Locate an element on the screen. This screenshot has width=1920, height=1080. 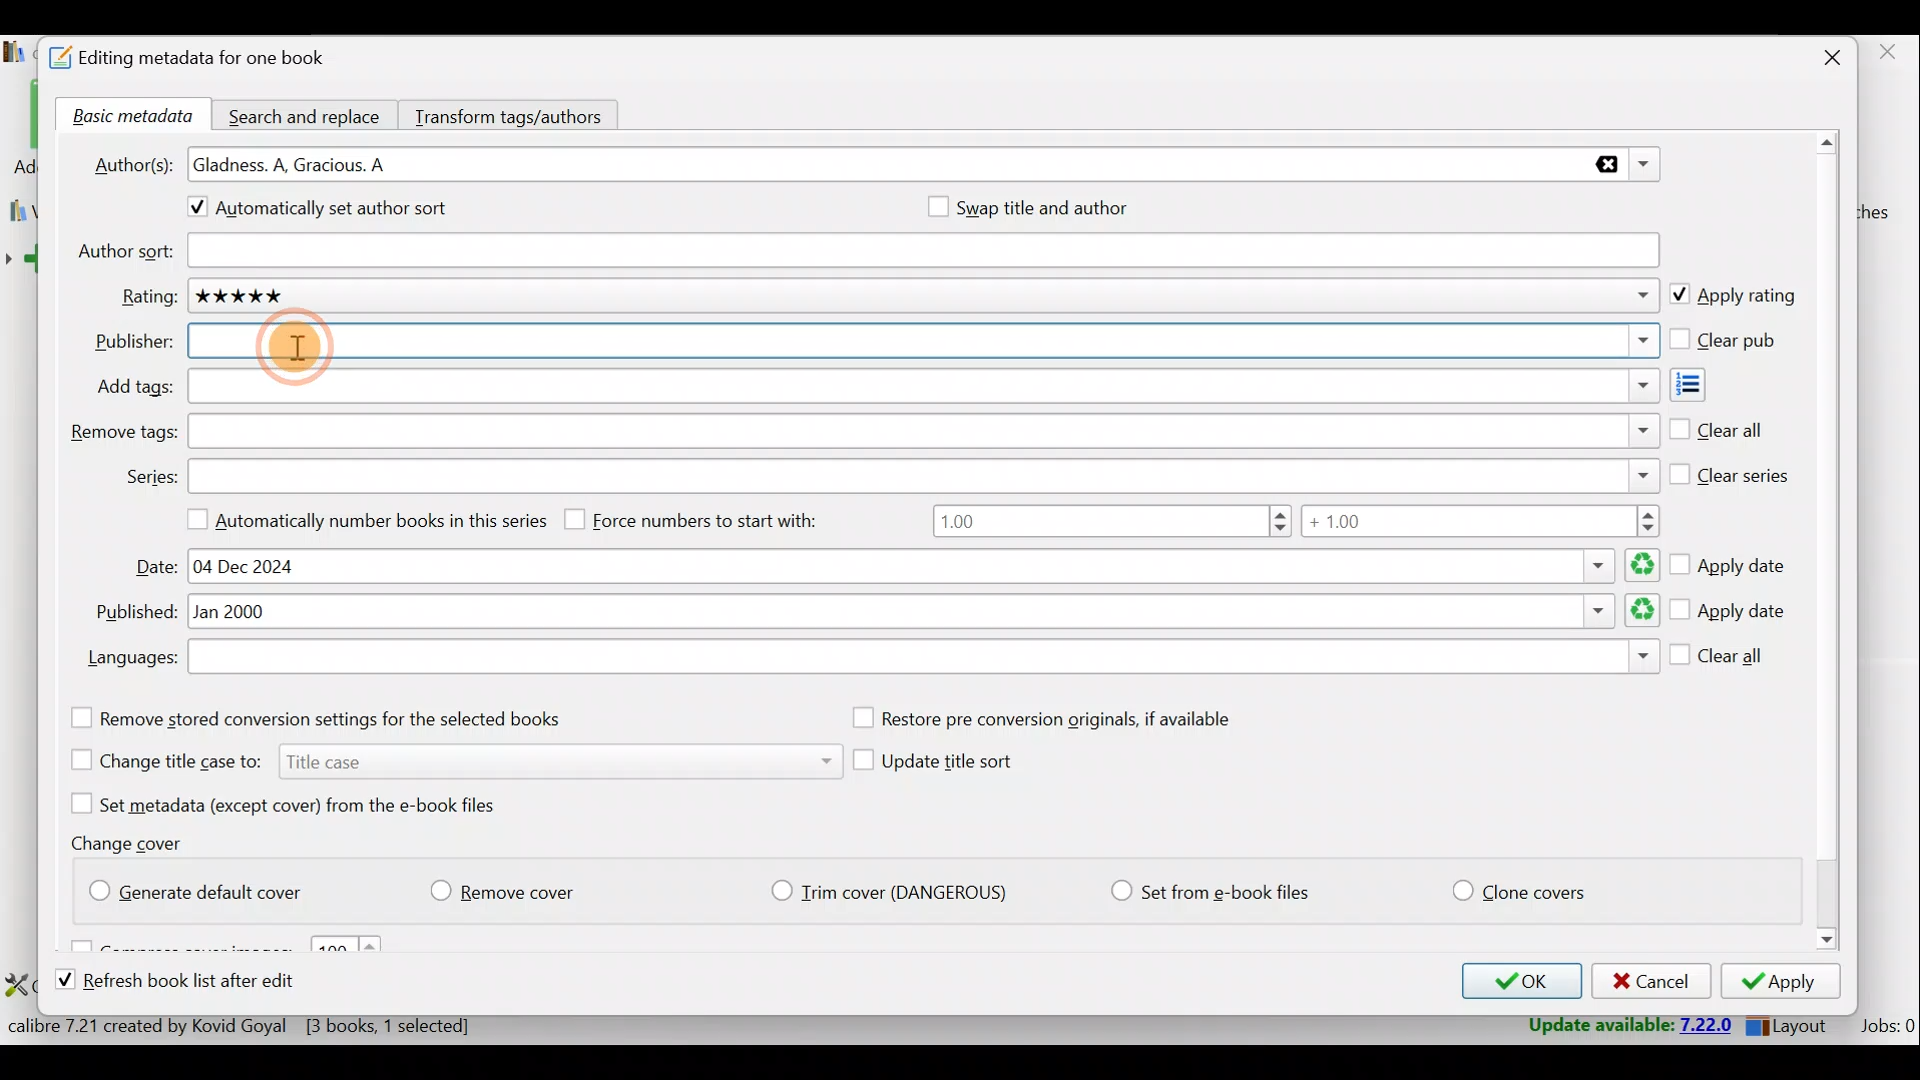
Date: is located at coordinates (157, 567).